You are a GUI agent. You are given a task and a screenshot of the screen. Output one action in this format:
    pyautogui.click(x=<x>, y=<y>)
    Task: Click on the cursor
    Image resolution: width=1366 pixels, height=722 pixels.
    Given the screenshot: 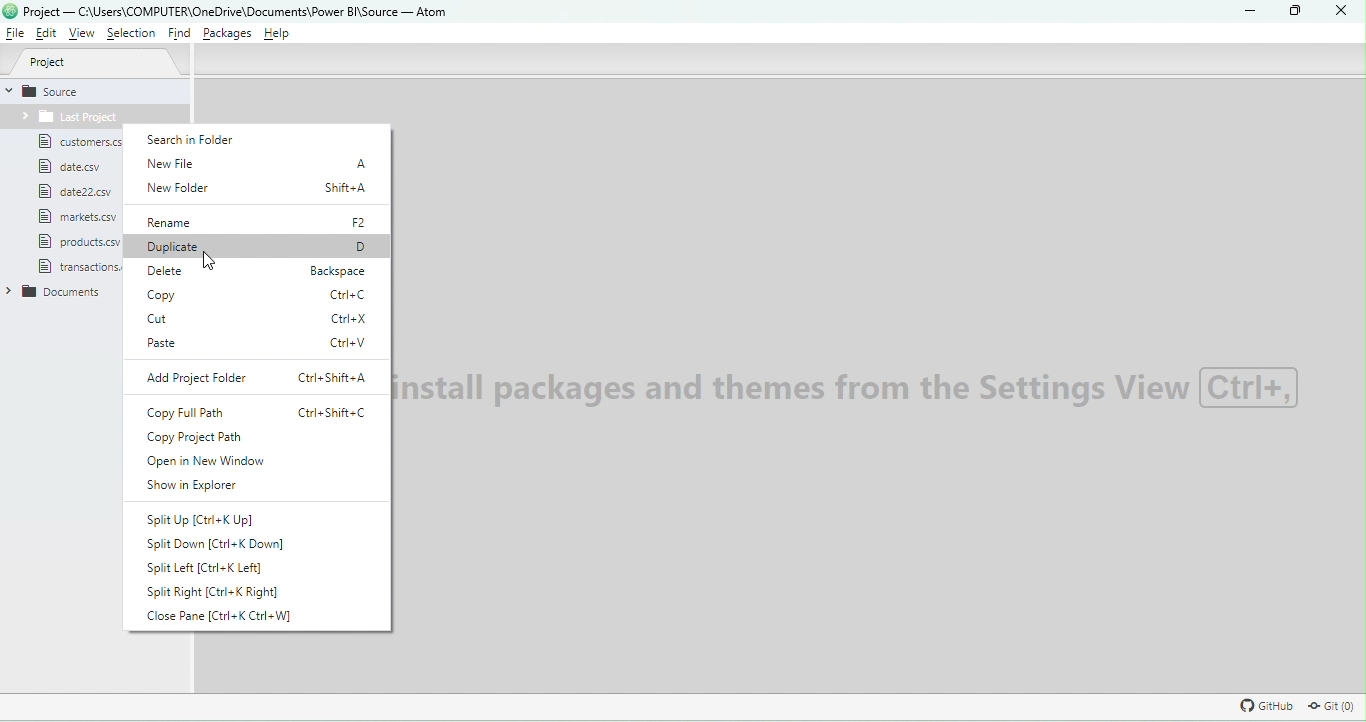 What is the action you would take?
    pyautogui.click(x=214, y=259)
    